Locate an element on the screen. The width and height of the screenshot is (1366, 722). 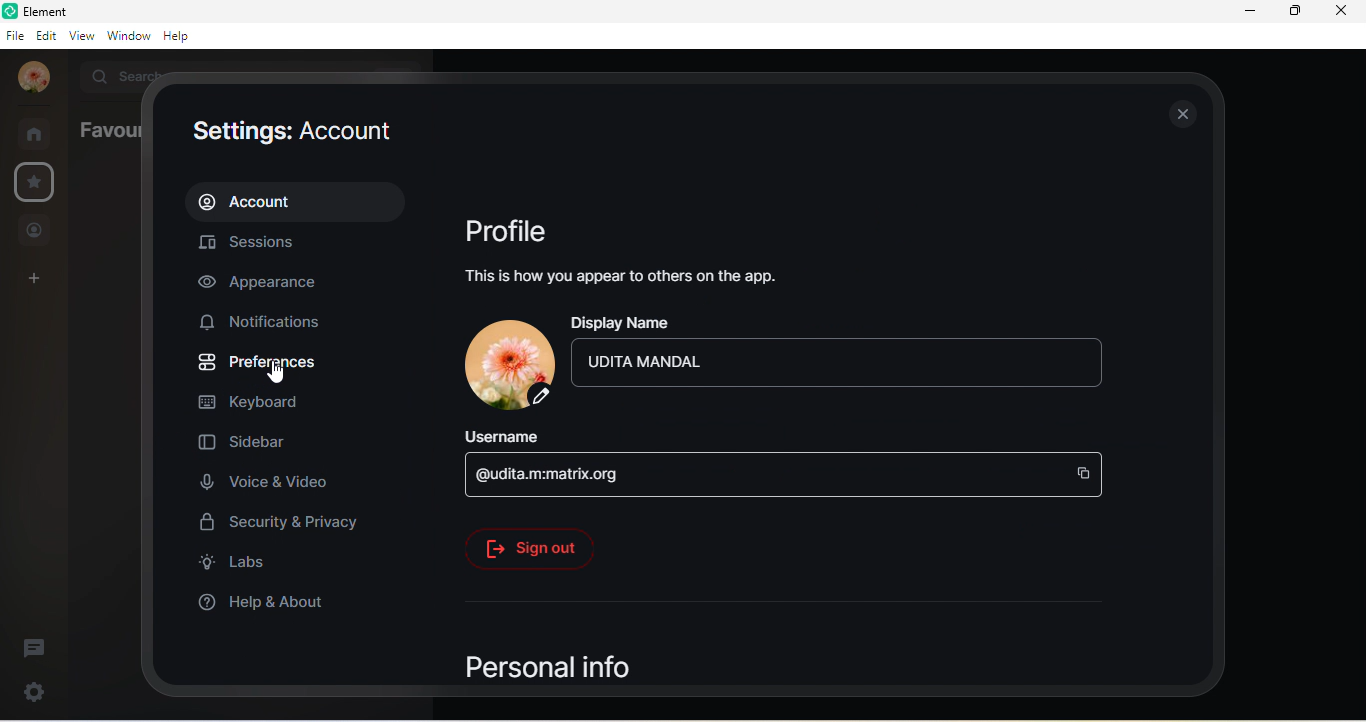
sessions is located at coordinates (271, 241).